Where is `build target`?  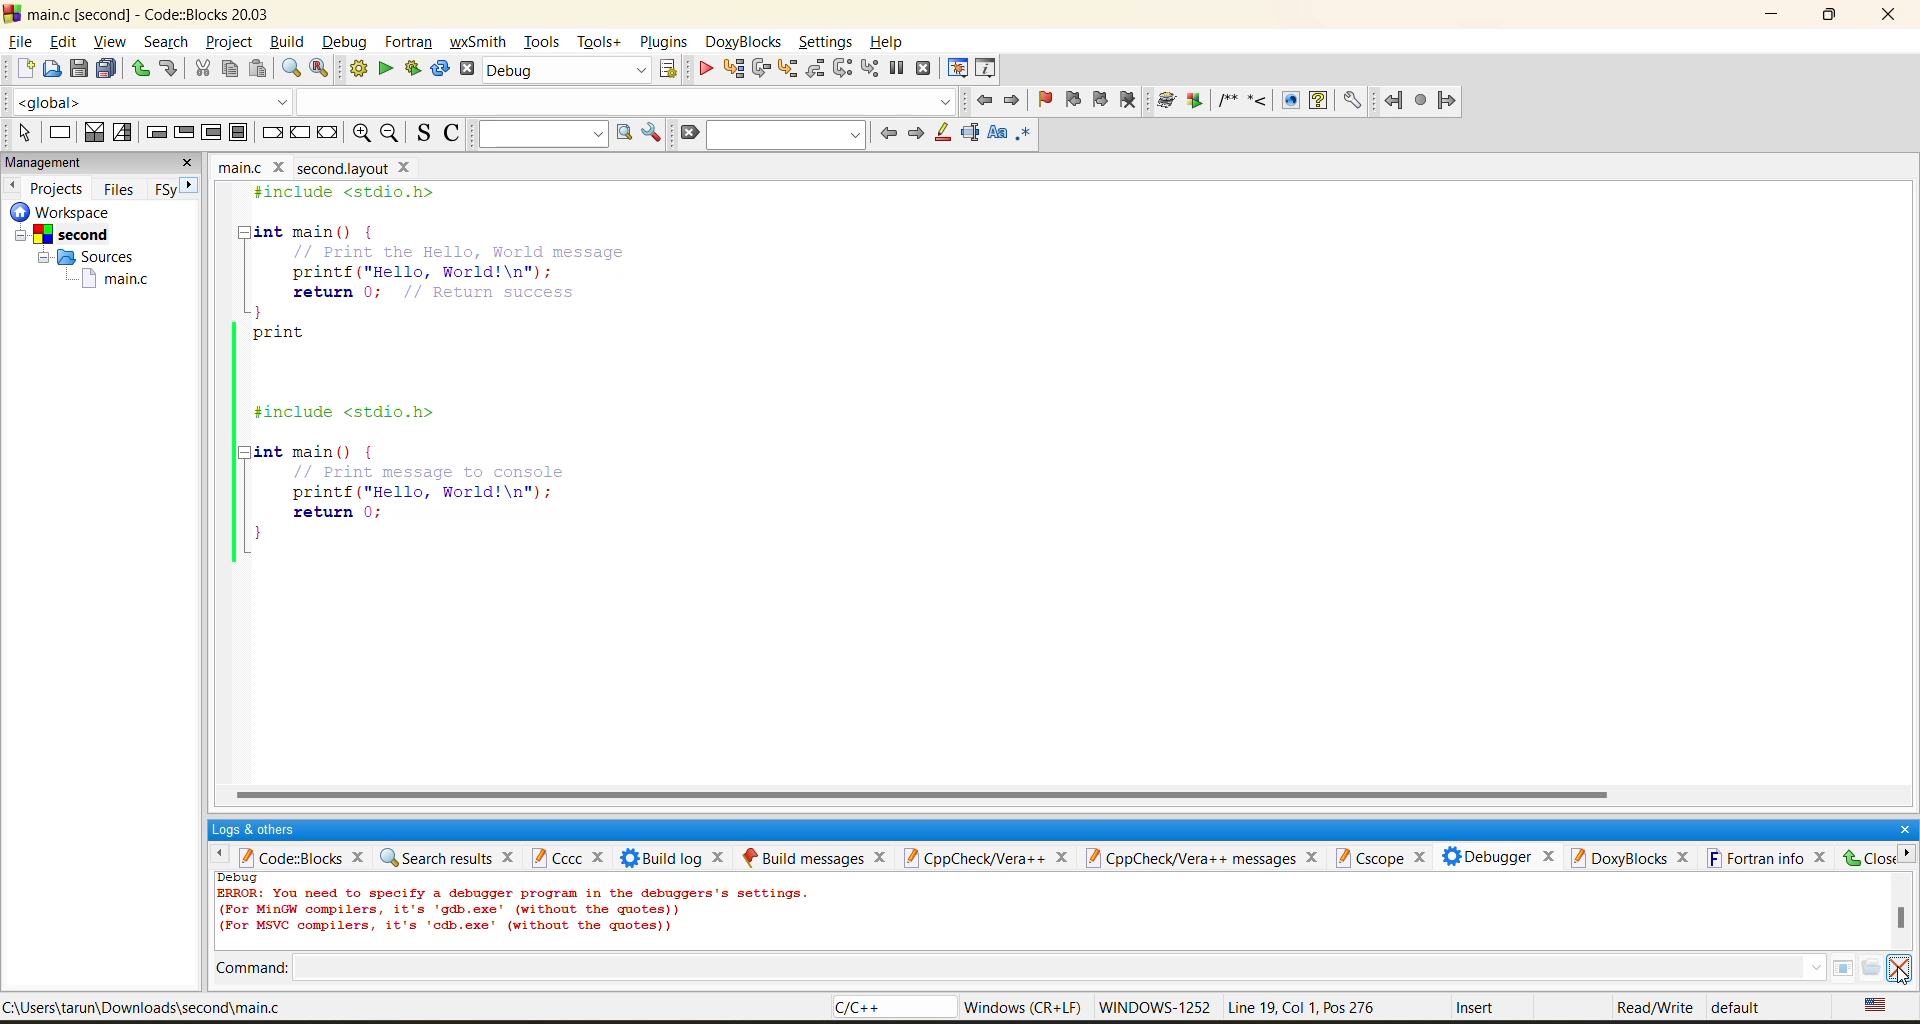
build target is located at coordinates (569, 69).